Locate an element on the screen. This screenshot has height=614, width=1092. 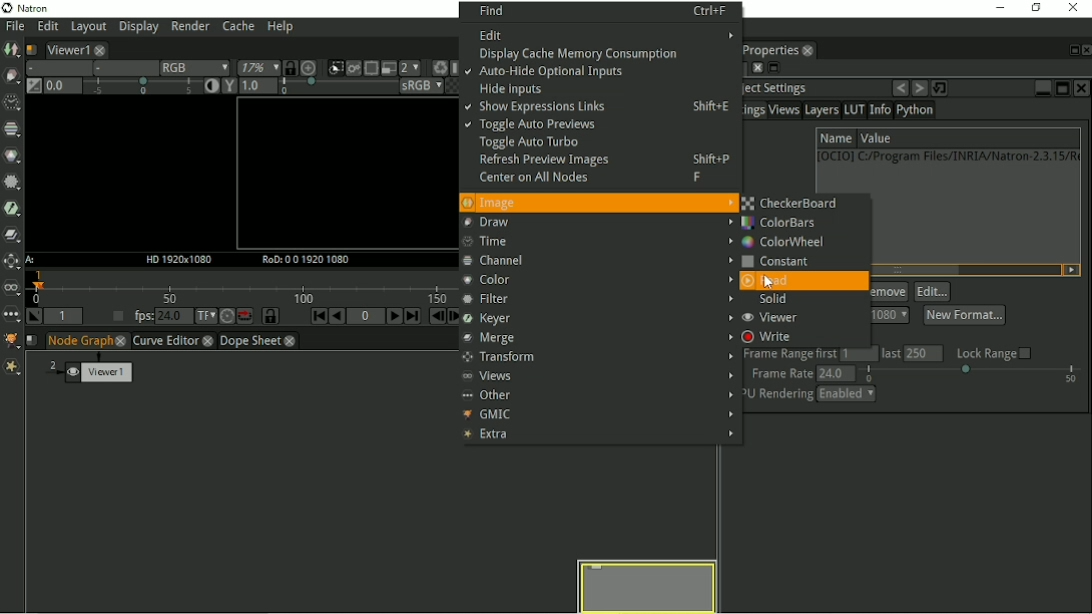
Toggle auto previews is located at coordinates (531, 126).